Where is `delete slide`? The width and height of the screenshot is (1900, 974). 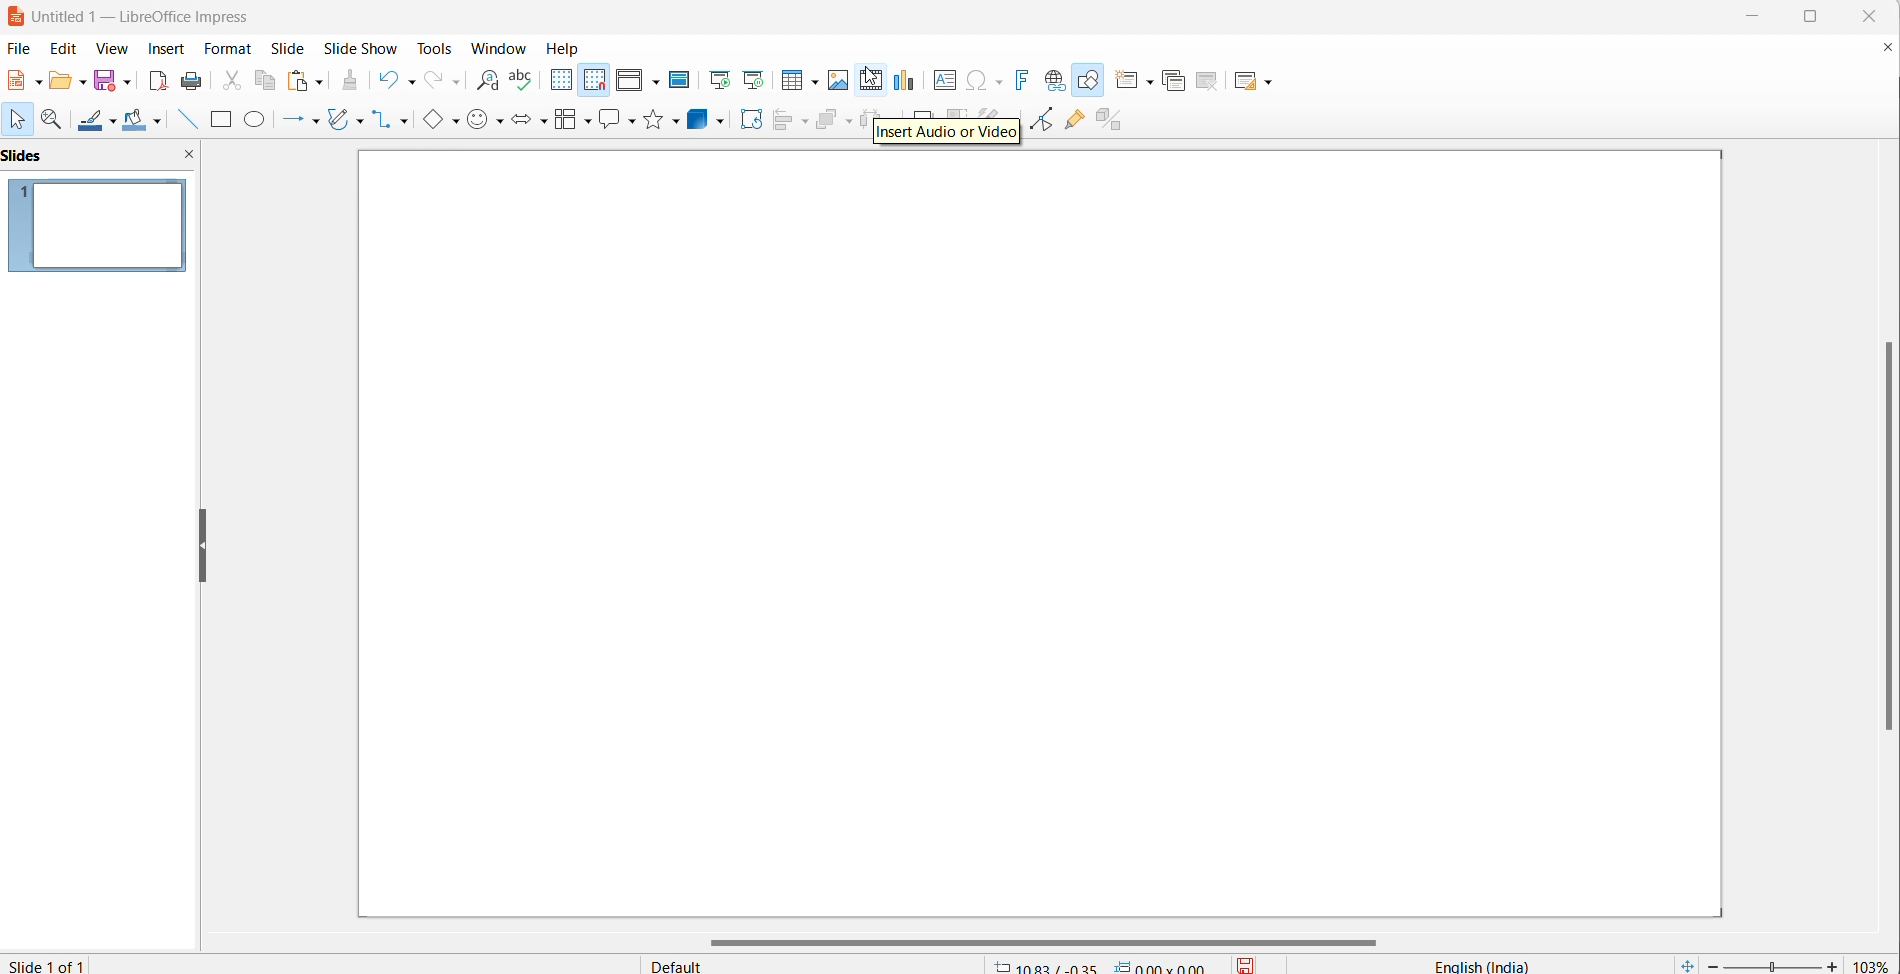
delete slide is located at coordinates (1210, 81).